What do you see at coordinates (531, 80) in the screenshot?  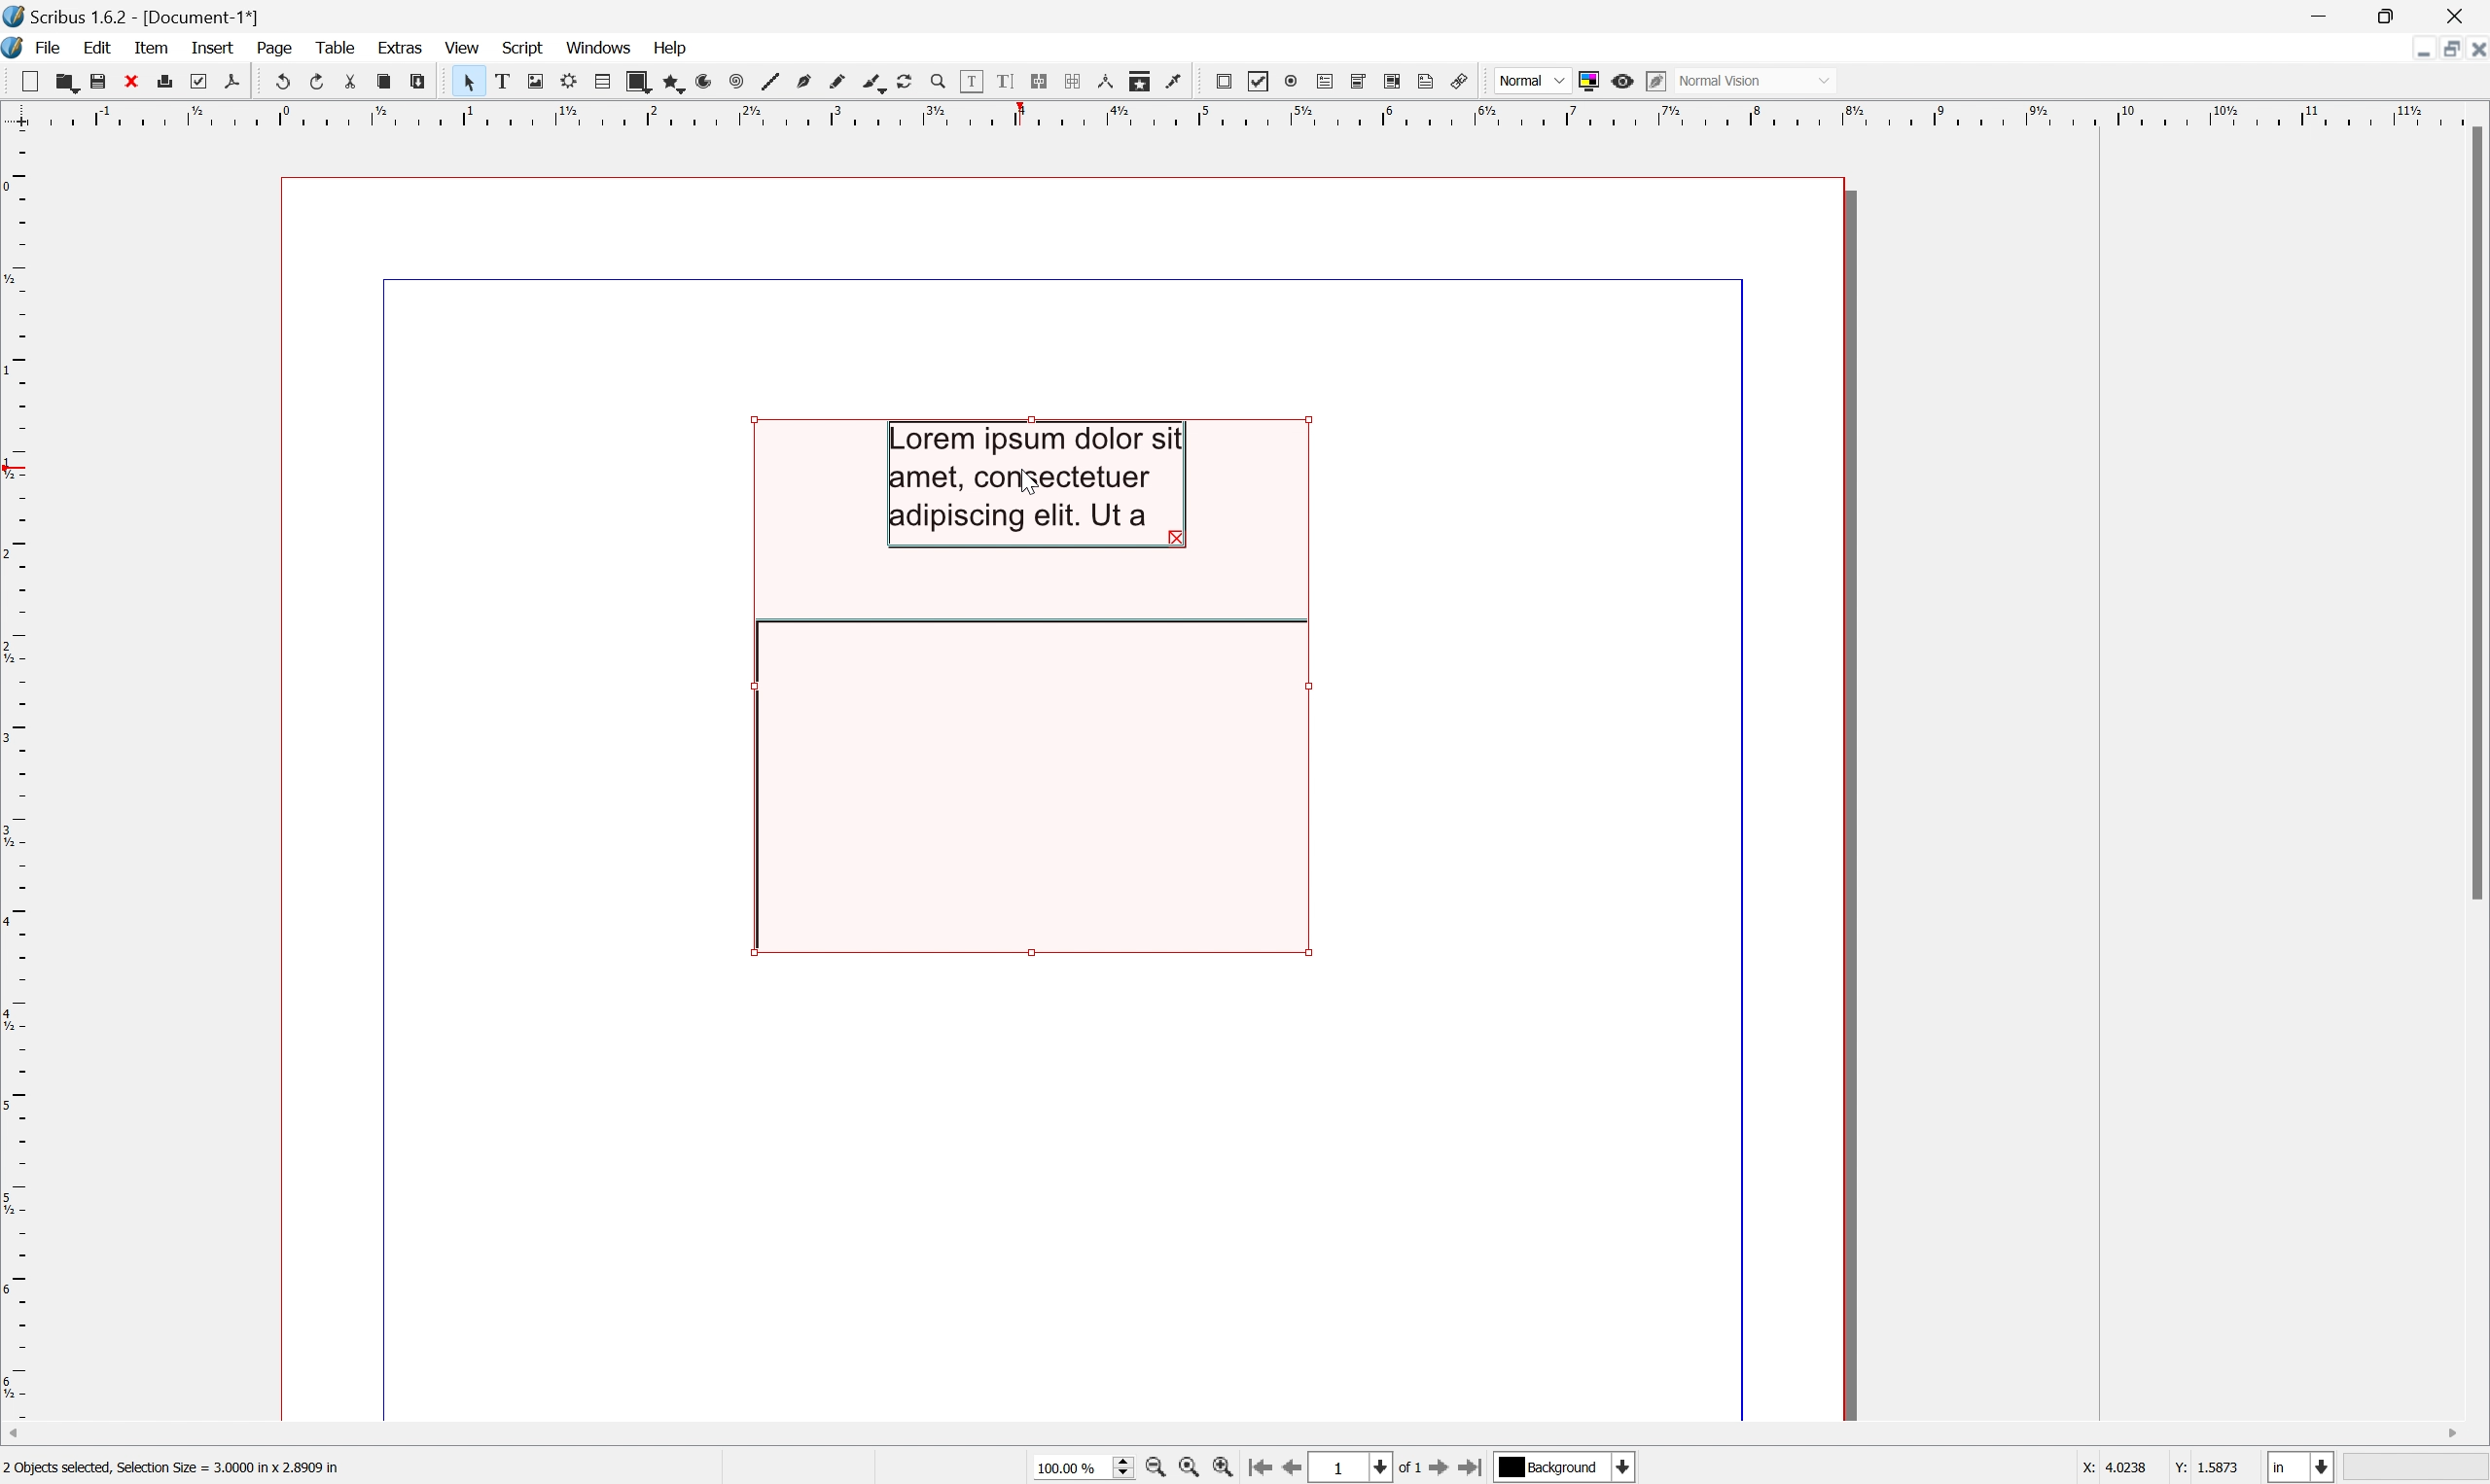 I see `Image frame` at bounding box center [531, 80].